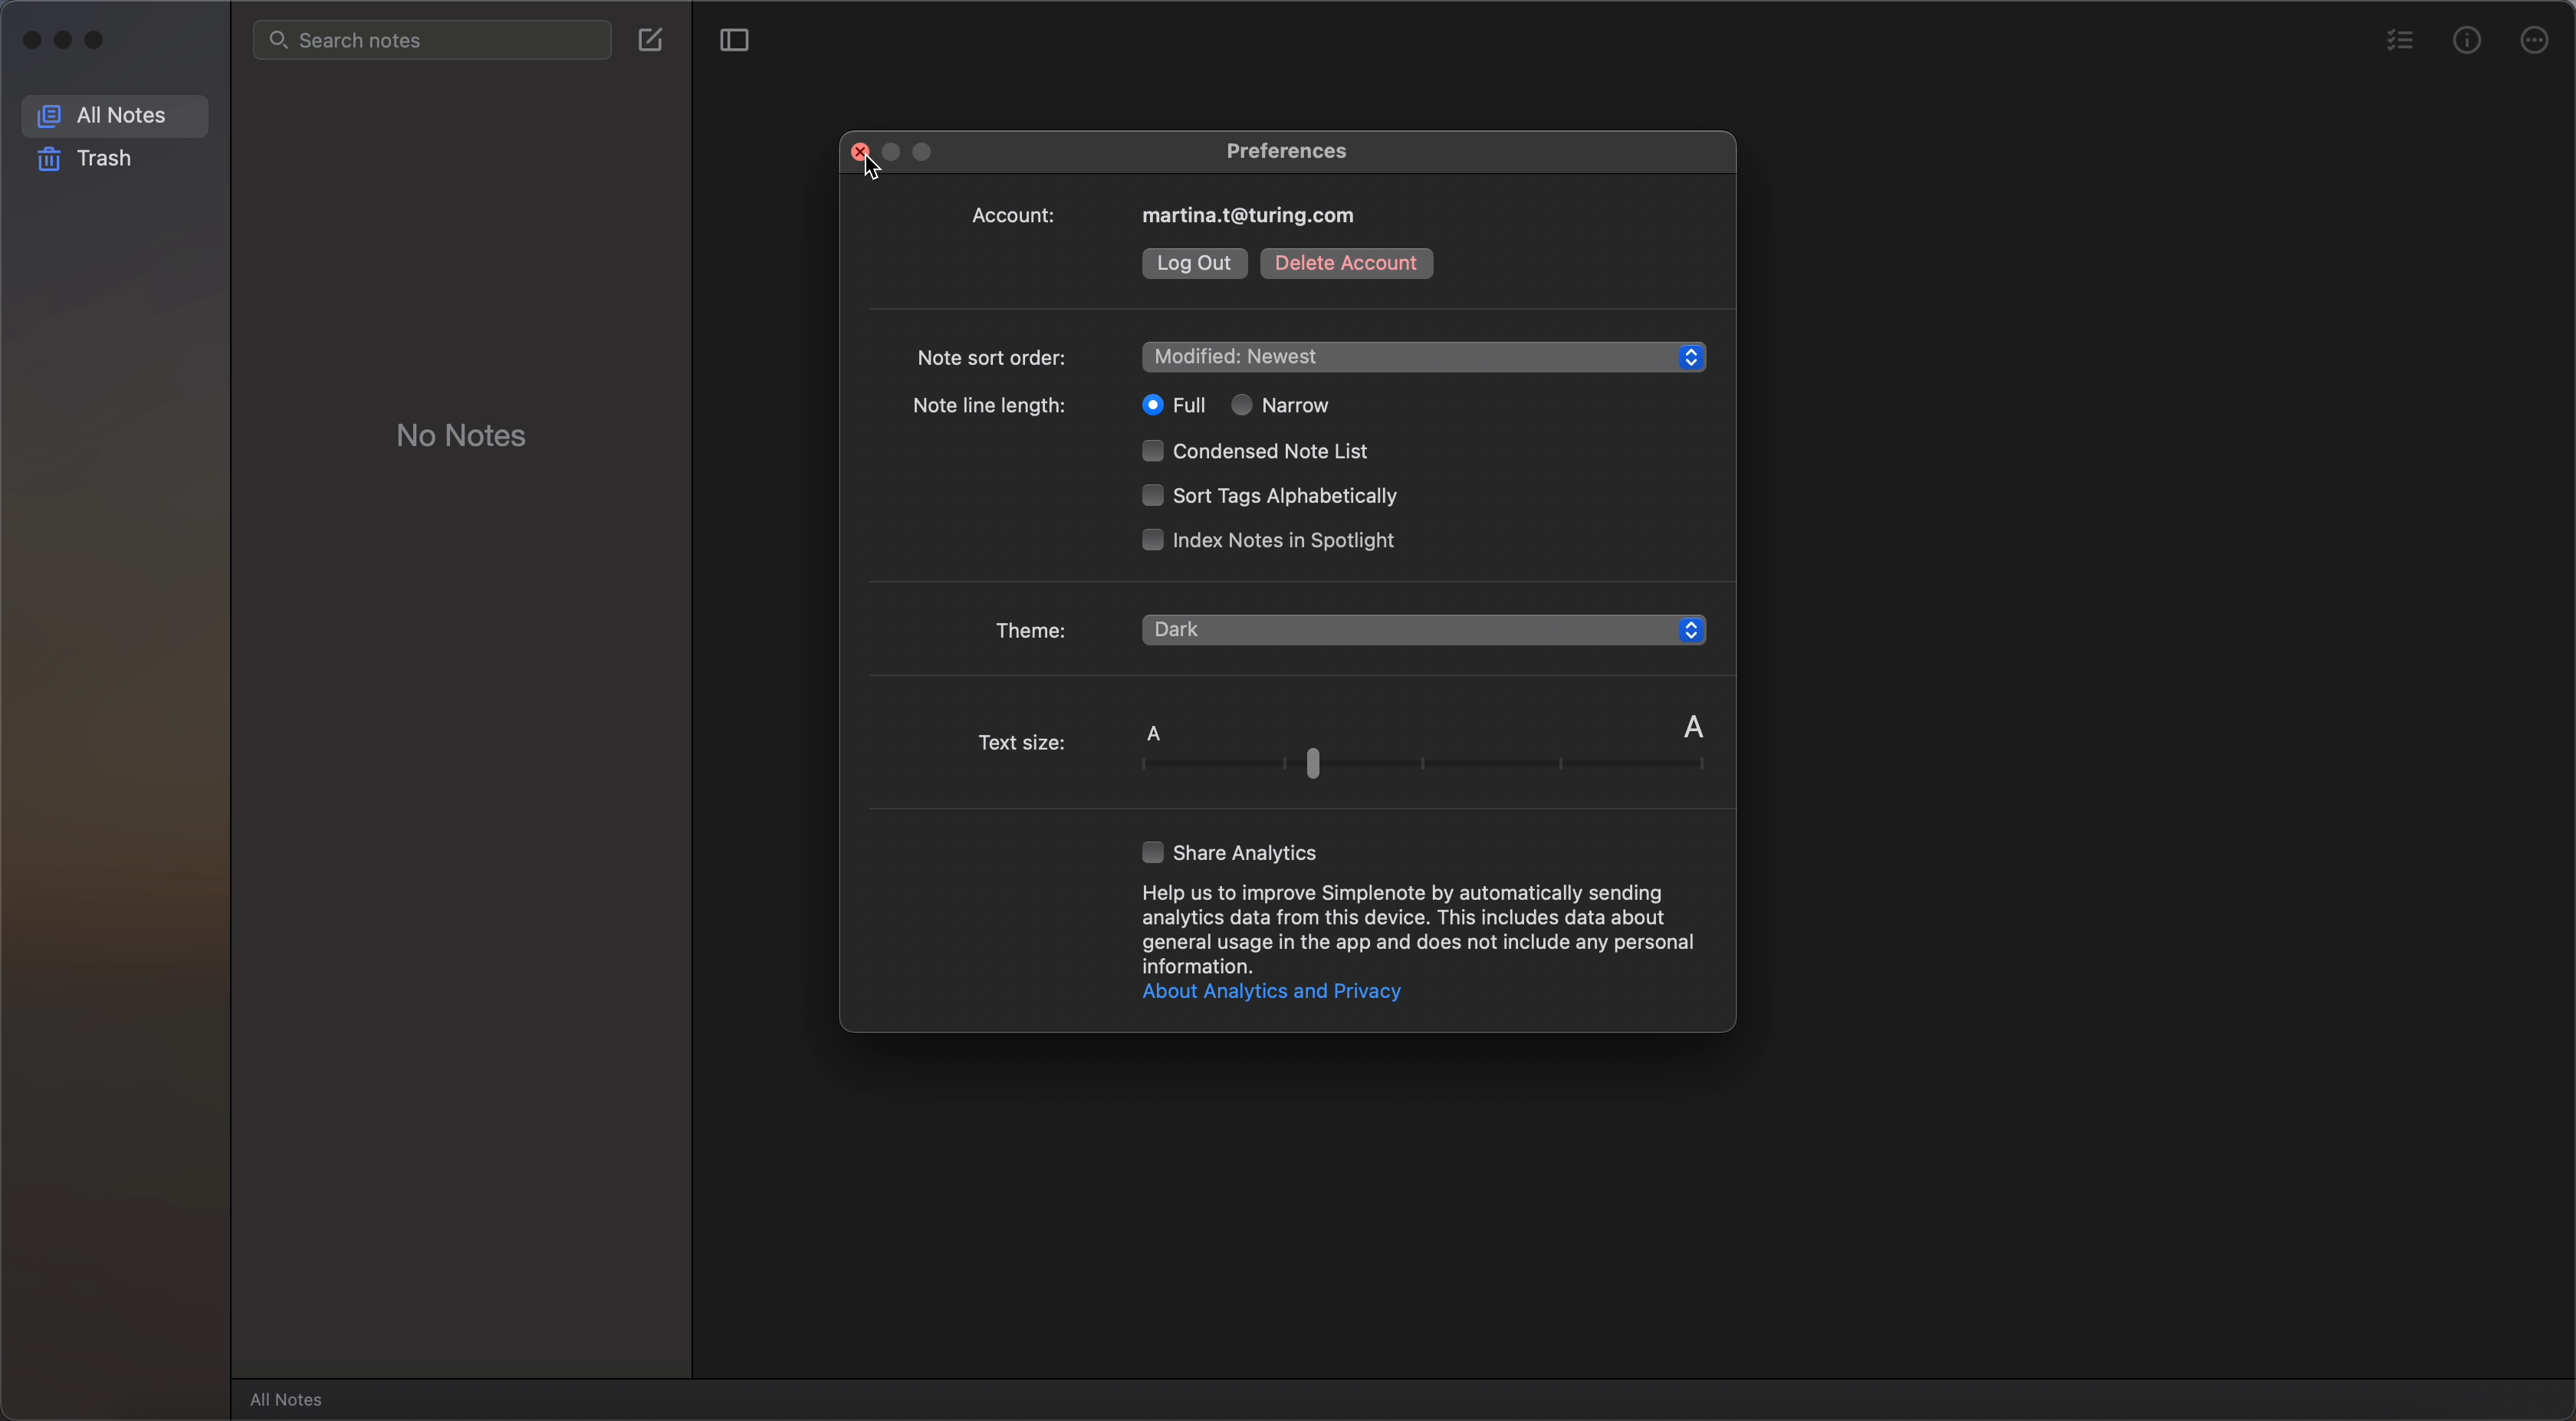  Describe the element at coordinates (1420, 928) in the screenshot. I see `Help us to improve Simplenote by automatically sending analytics data from this device...` at that location.